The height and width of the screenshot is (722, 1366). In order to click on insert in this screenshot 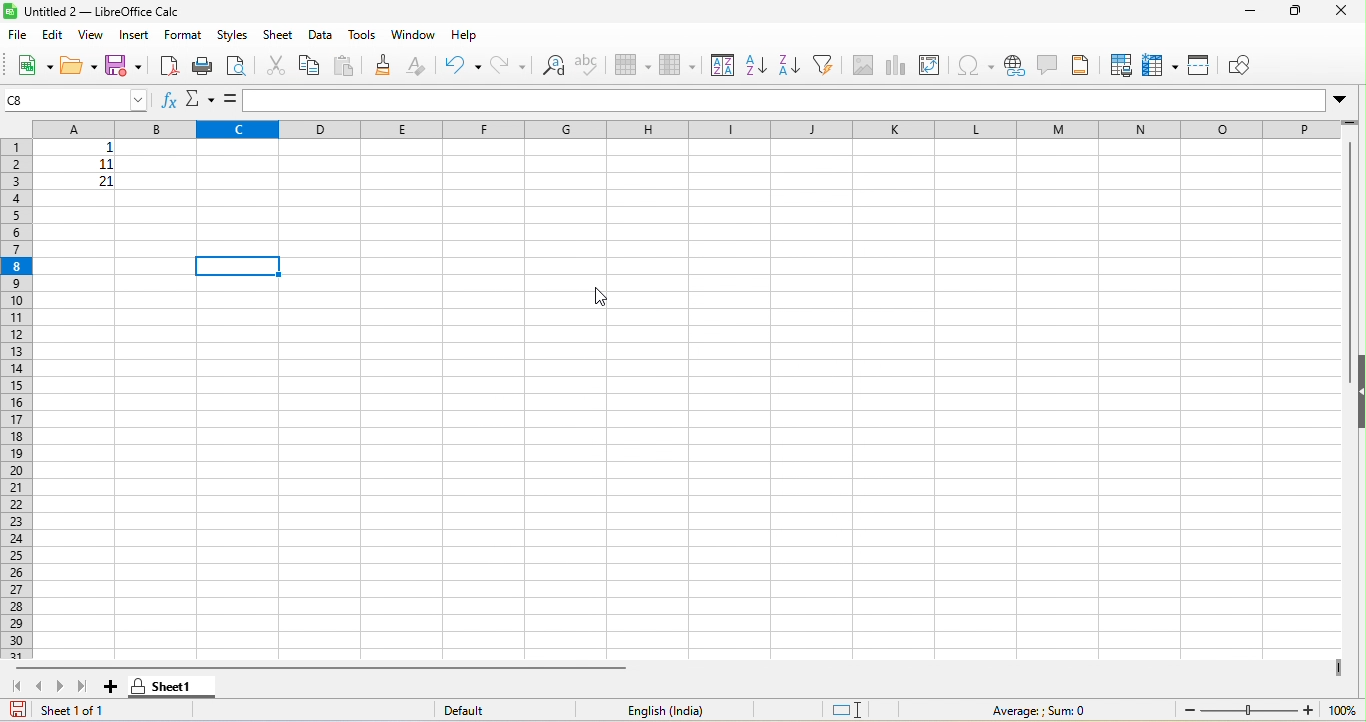, I will do `click(135, 35)`.